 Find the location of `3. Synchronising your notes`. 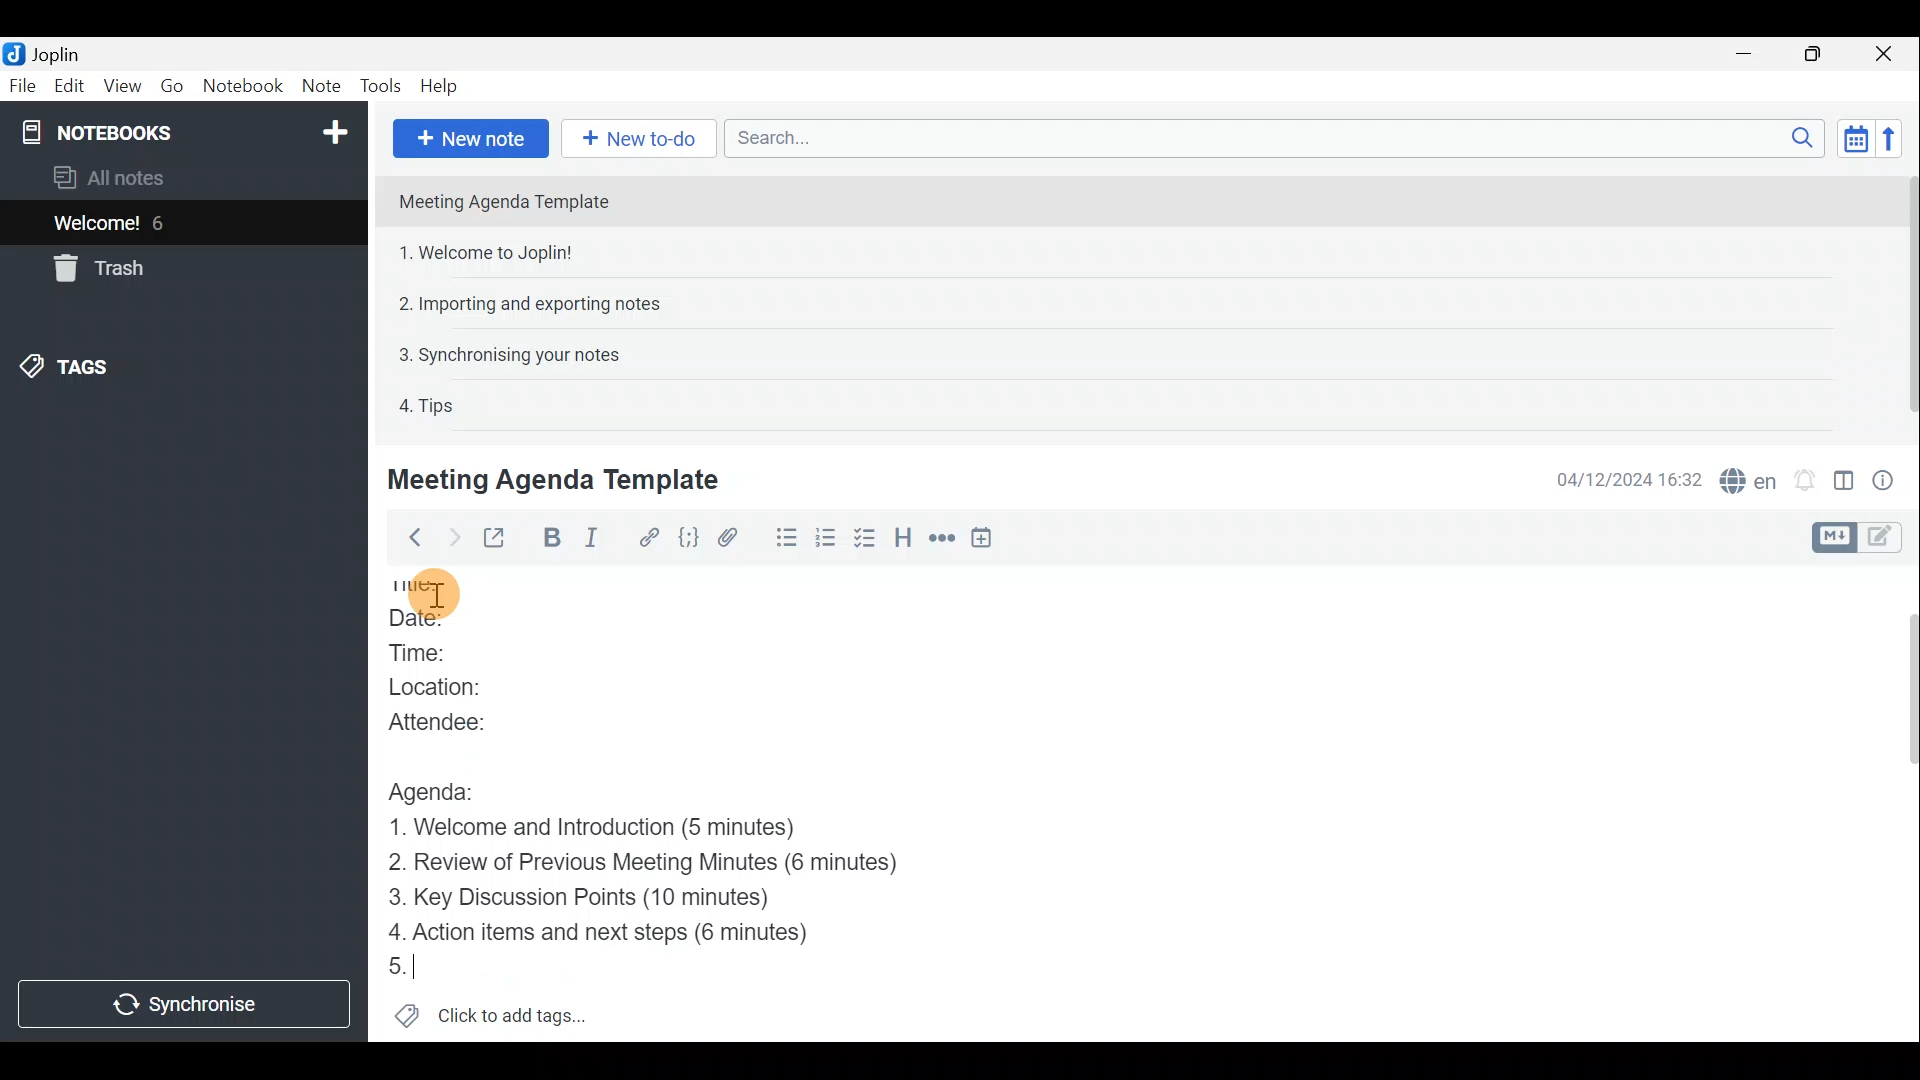

3. Synchronising your notes is located at coordinates (509, 354).